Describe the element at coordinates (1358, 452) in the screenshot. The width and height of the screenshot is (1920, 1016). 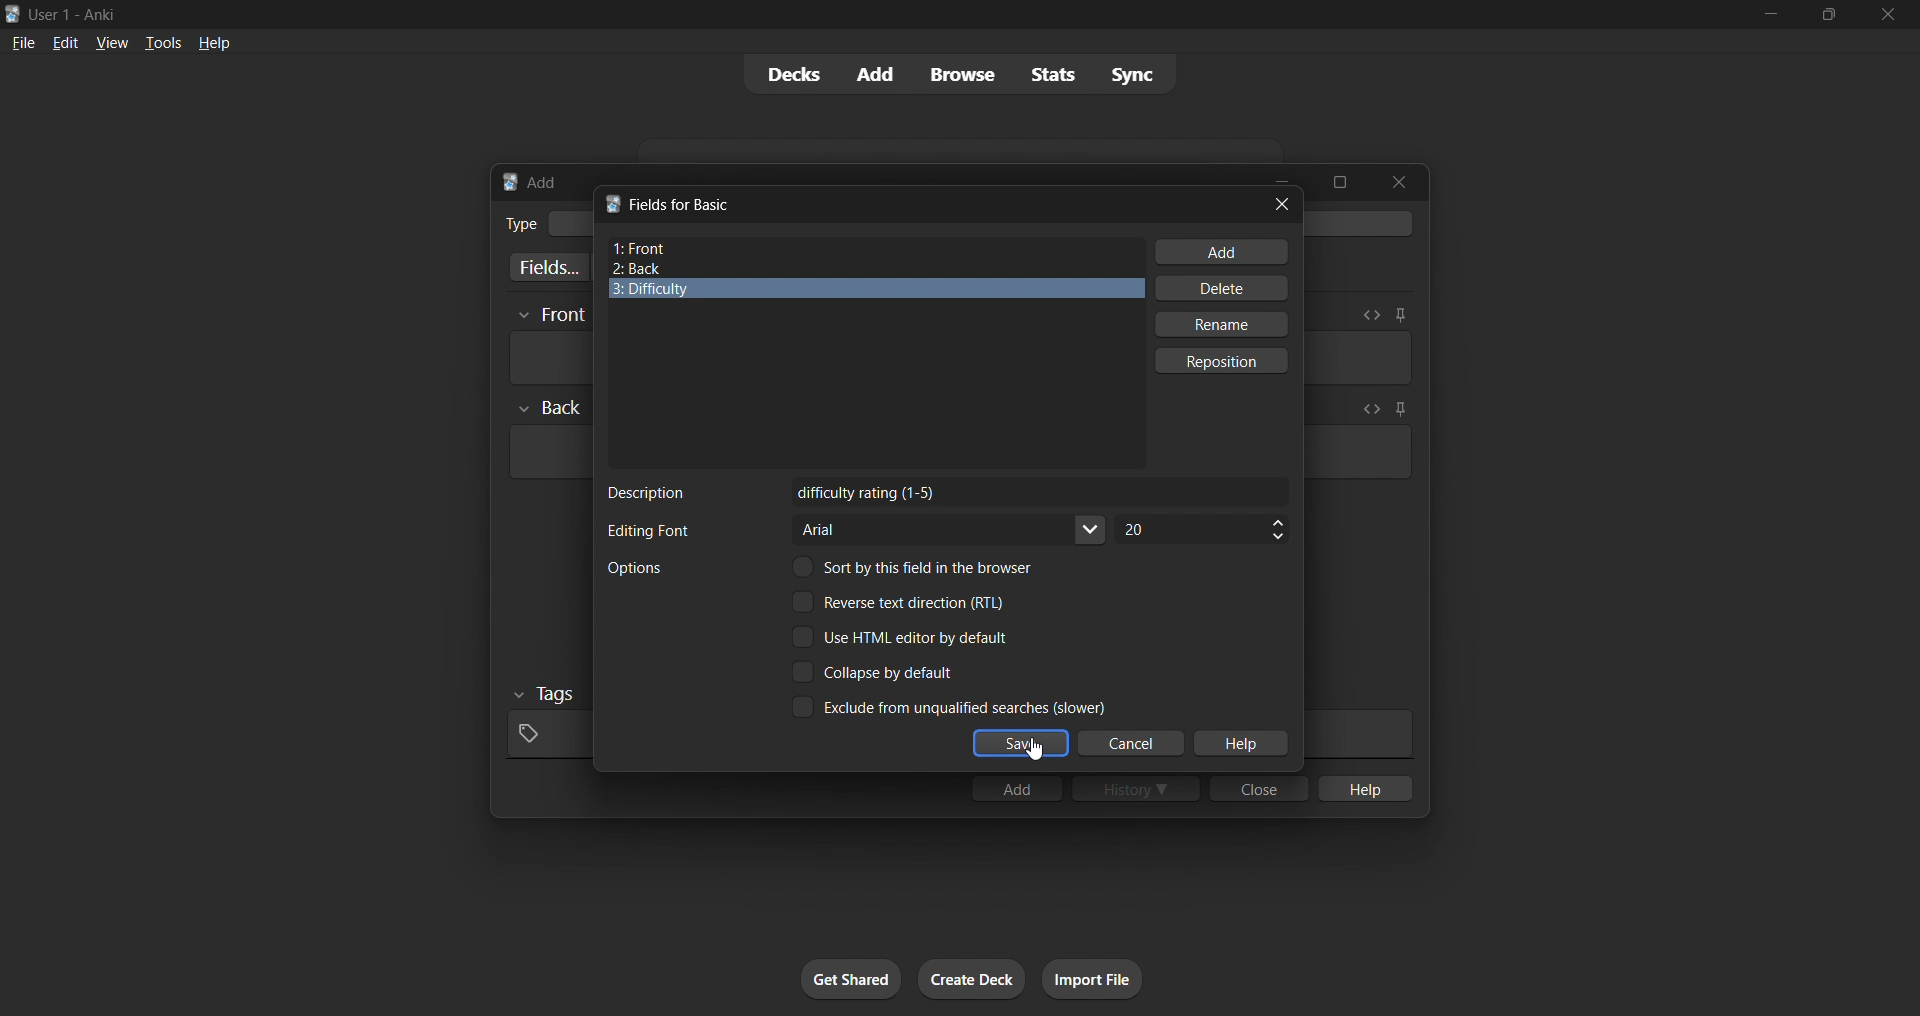
I see `Card back input` at that location.